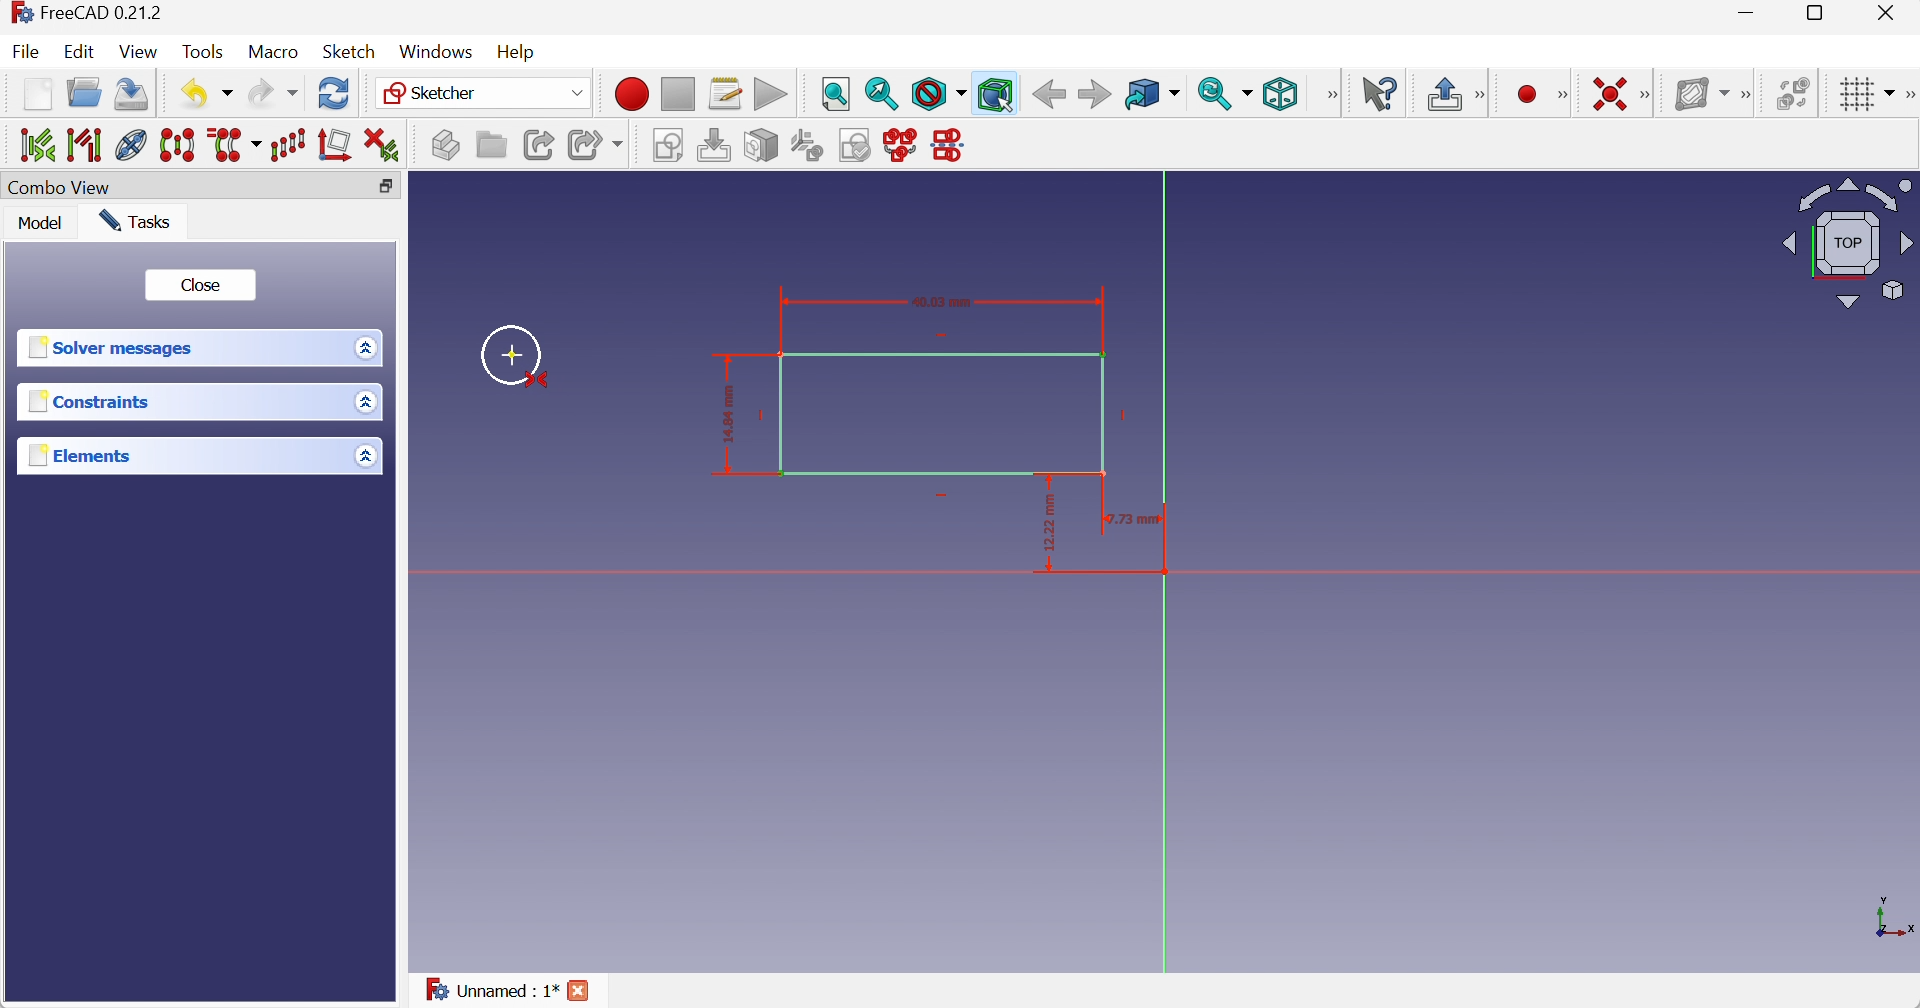 This screenshot has width=1920, height=1008. What do you see at coordinates (1870, 95) in the screenshot?
I see `Toggle grid` at bounding box center [1870, 95].